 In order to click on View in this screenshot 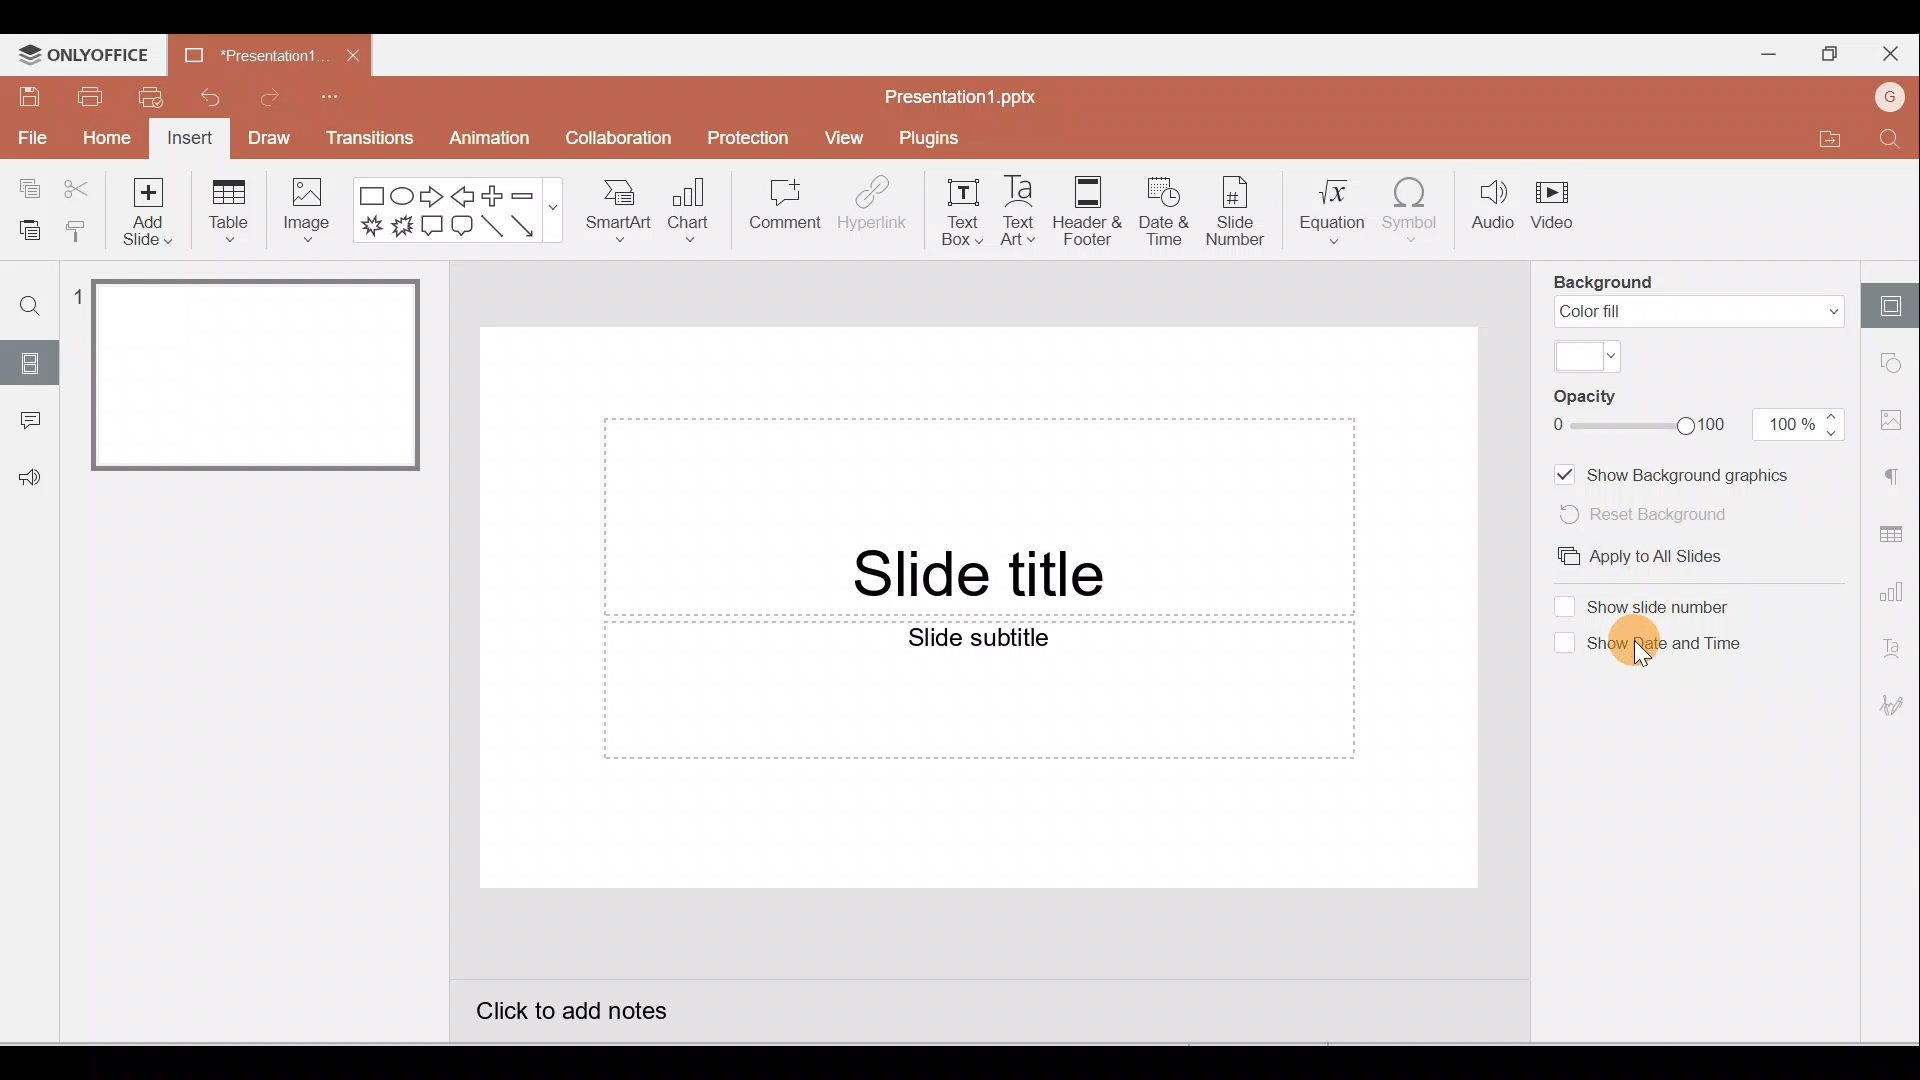, I will do `click(844, 139)`.